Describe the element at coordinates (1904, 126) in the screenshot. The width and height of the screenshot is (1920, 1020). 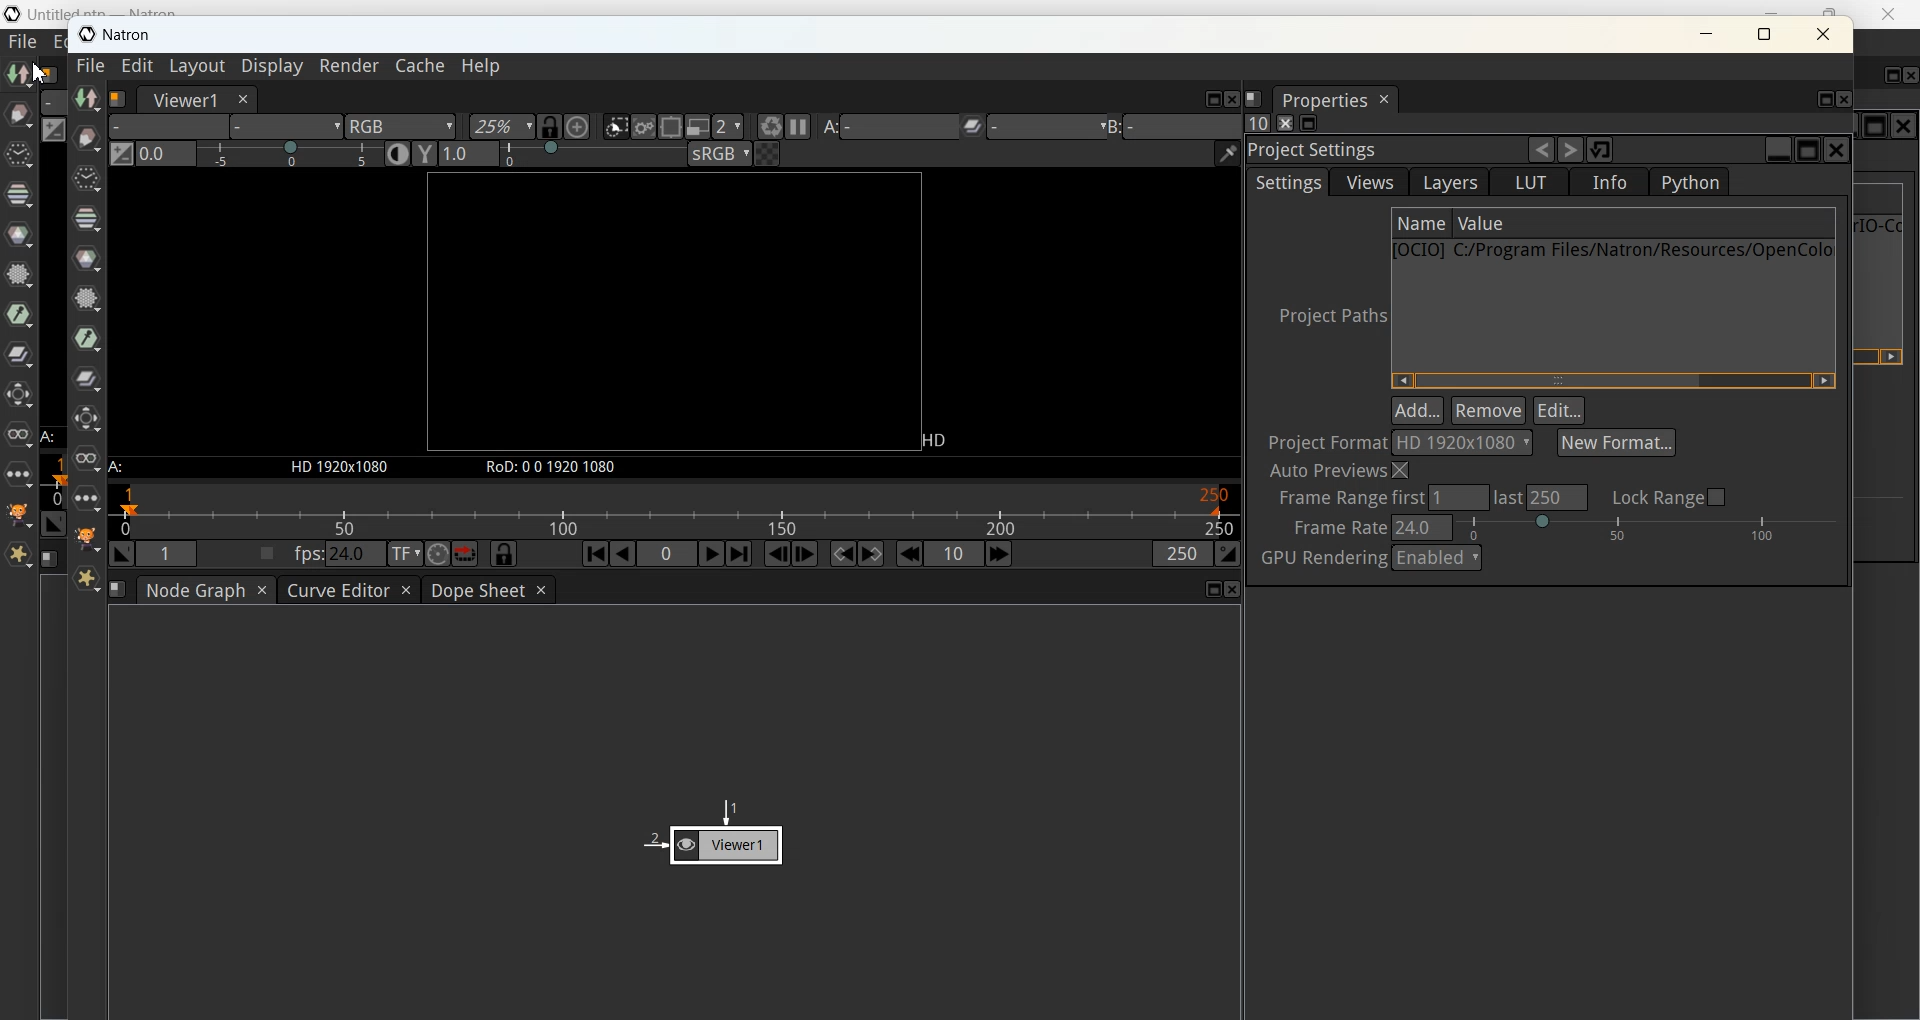
I see `Close` at that location.